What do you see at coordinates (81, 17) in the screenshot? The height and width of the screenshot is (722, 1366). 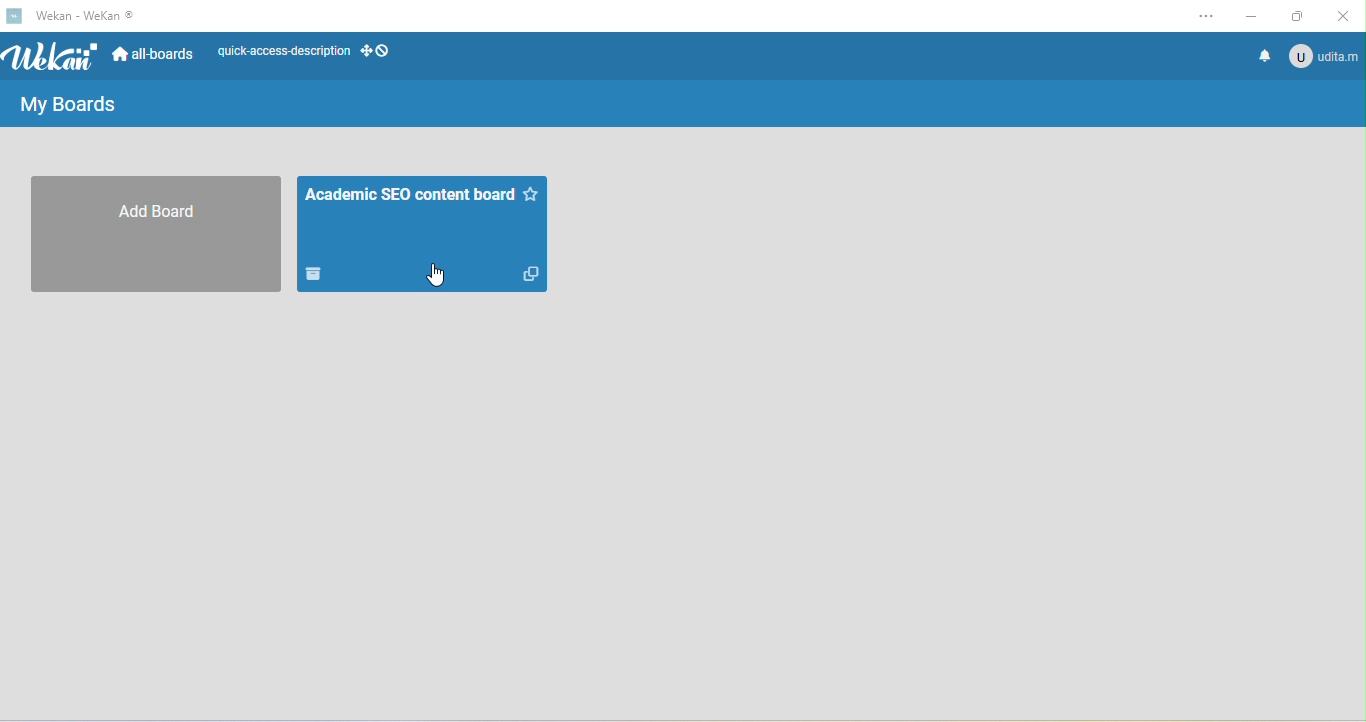 I see `title` at bounding box center [81, 17].